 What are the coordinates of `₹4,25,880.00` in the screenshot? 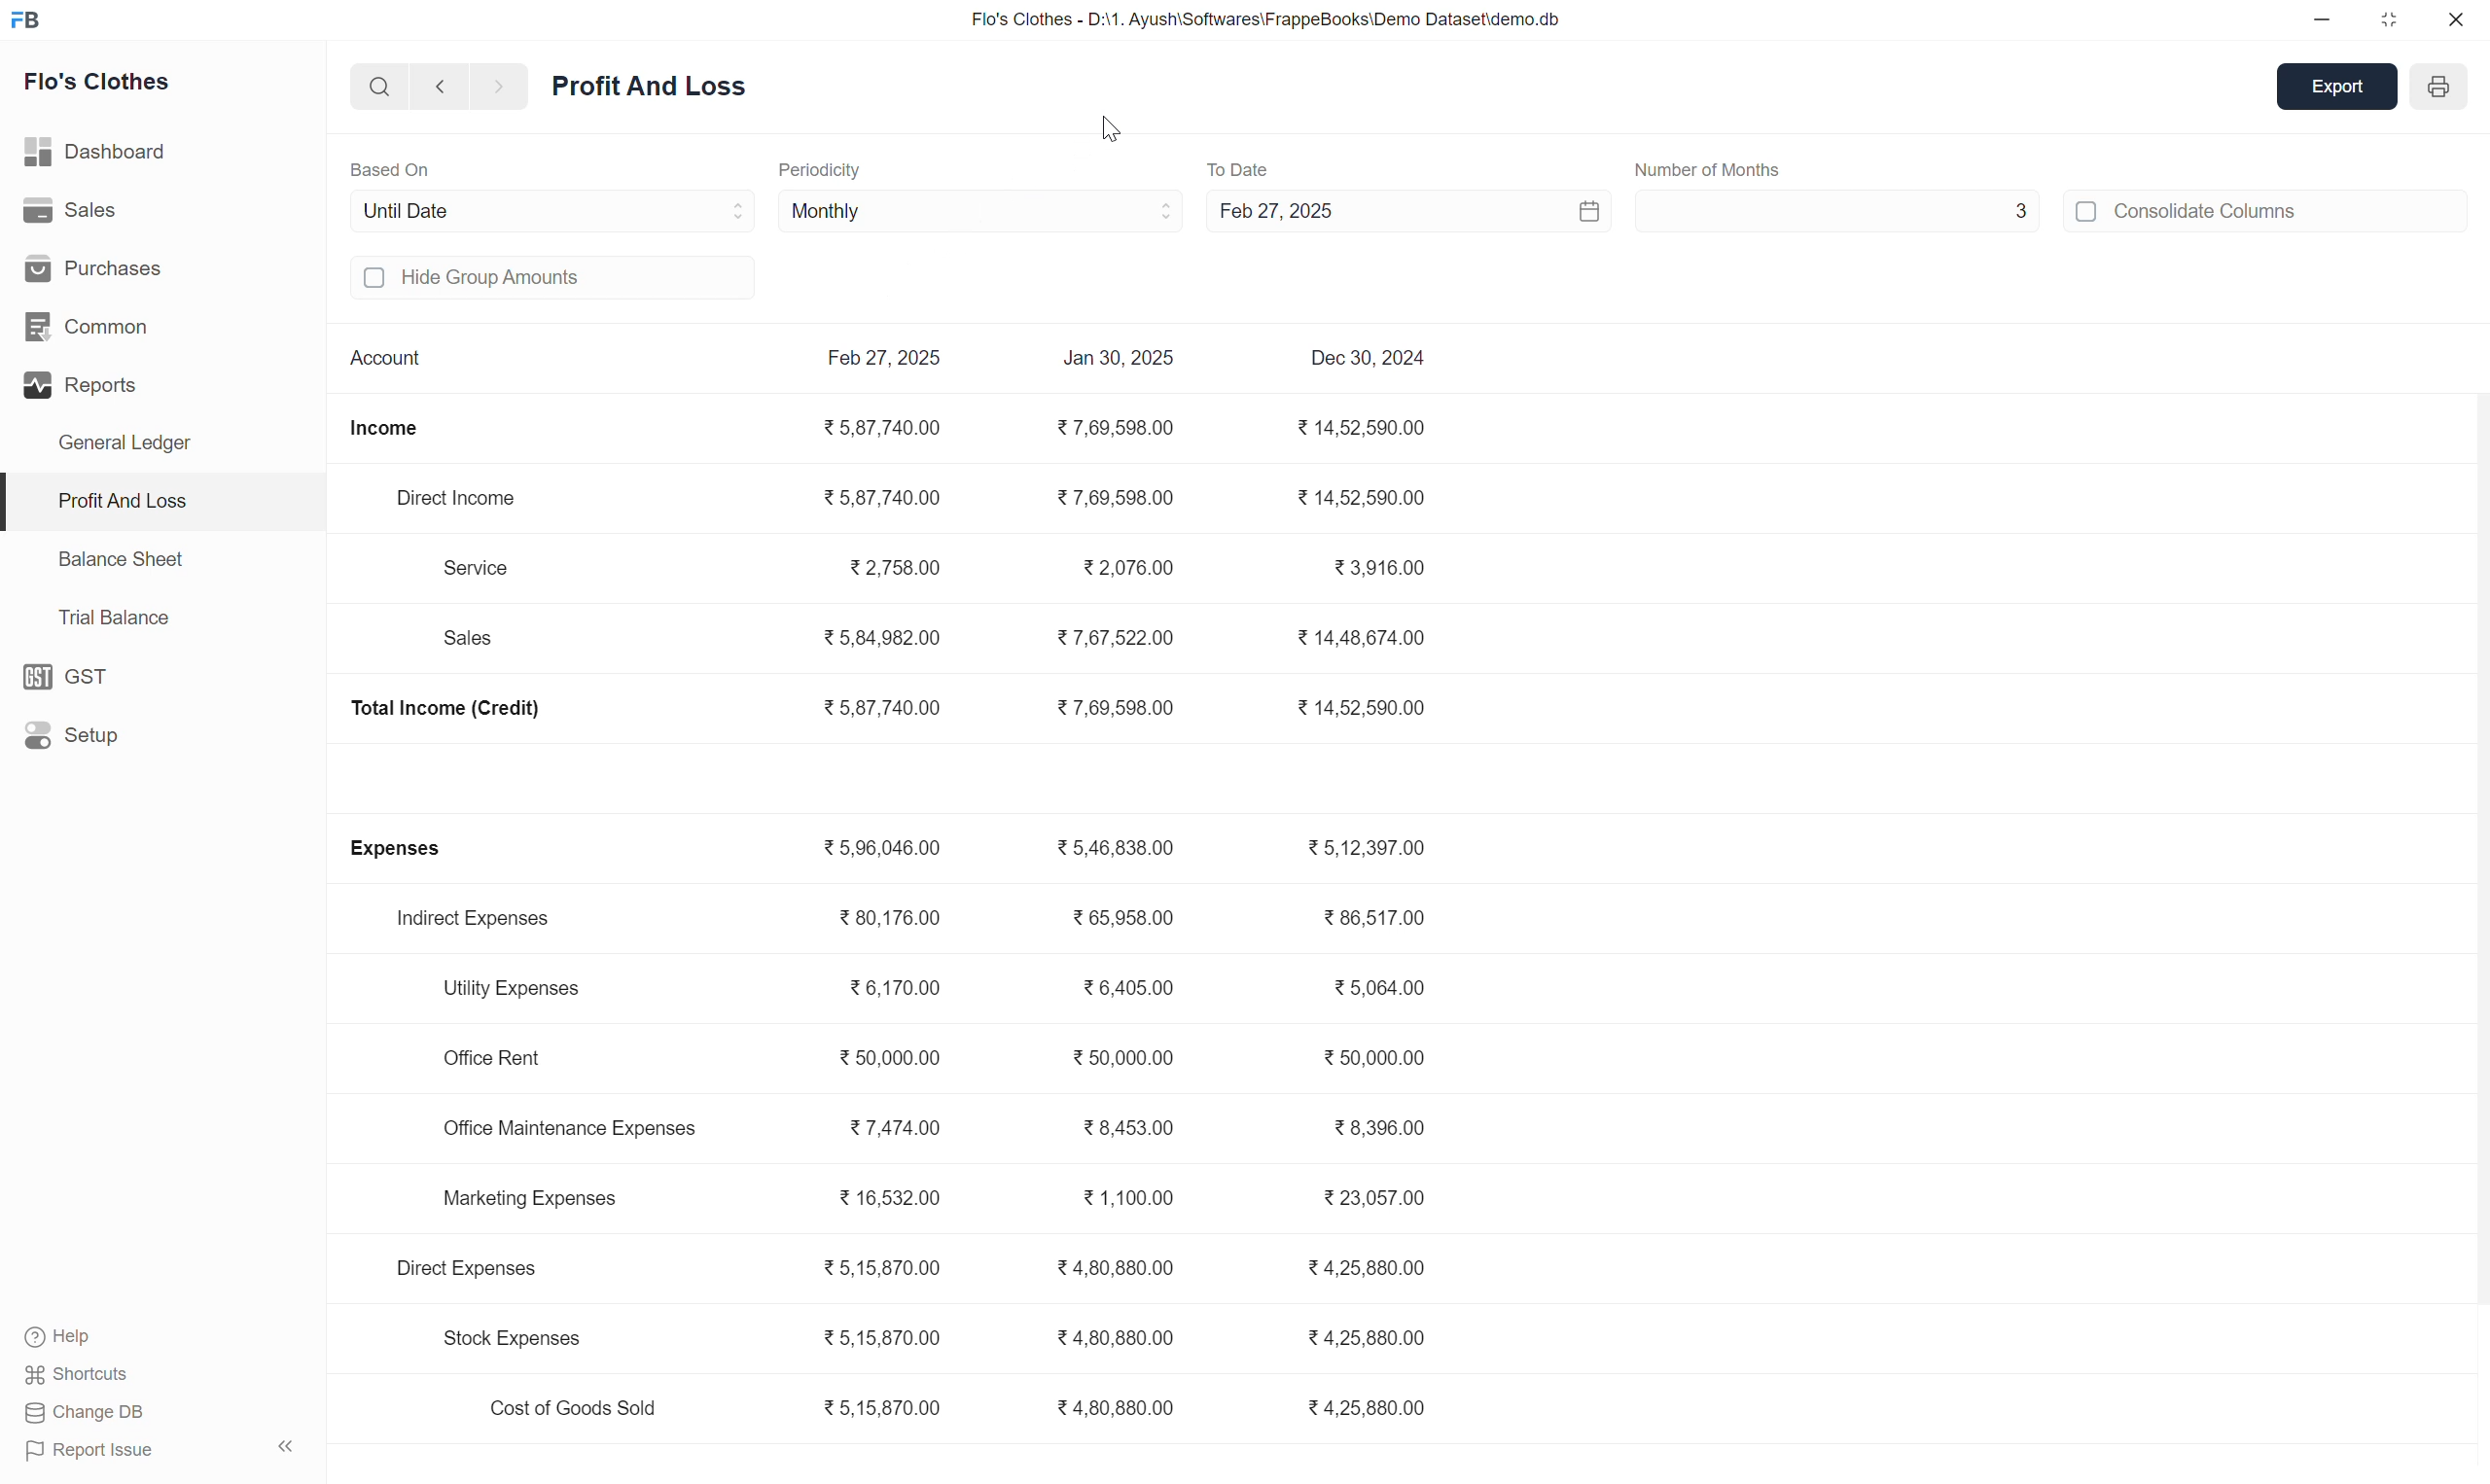 It's located at (1368, 1266).